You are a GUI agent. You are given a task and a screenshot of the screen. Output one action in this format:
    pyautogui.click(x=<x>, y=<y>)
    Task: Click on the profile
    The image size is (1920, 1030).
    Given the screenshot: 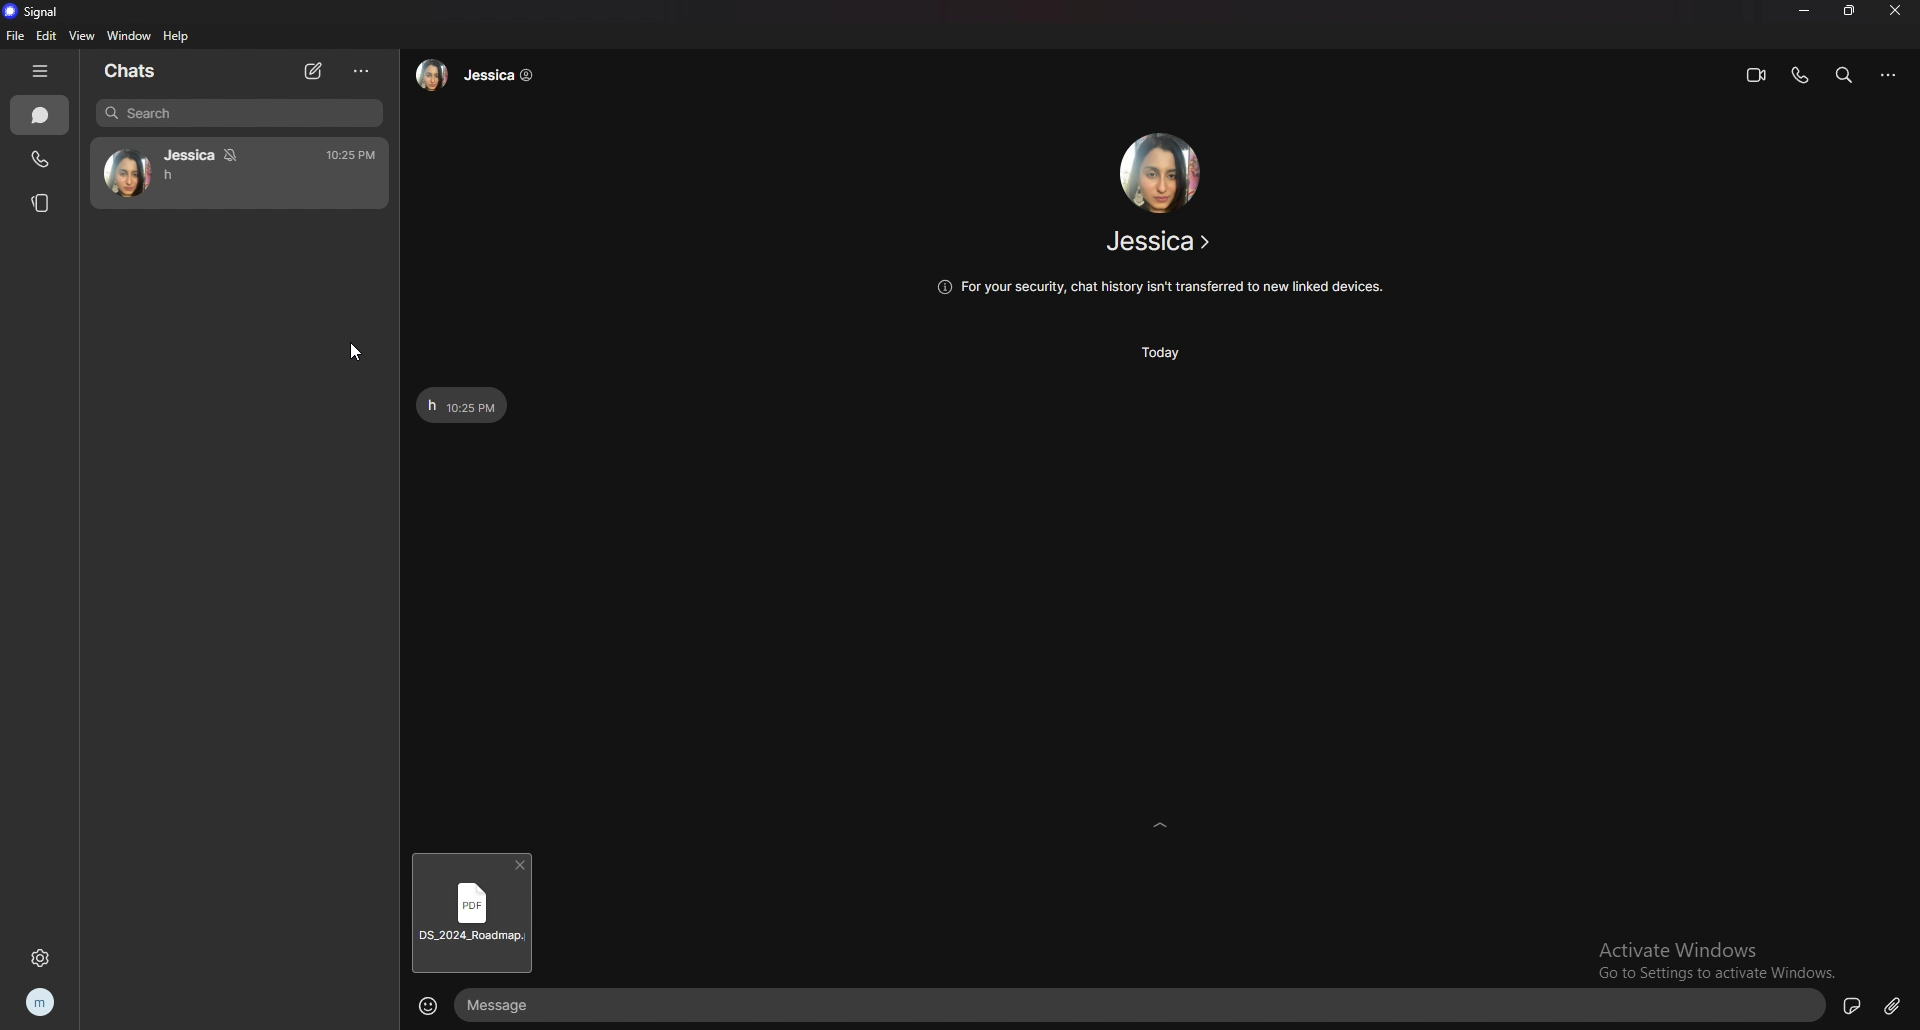 What is the action you would take?
    pyautogui.click(x=41, y=1004)
    